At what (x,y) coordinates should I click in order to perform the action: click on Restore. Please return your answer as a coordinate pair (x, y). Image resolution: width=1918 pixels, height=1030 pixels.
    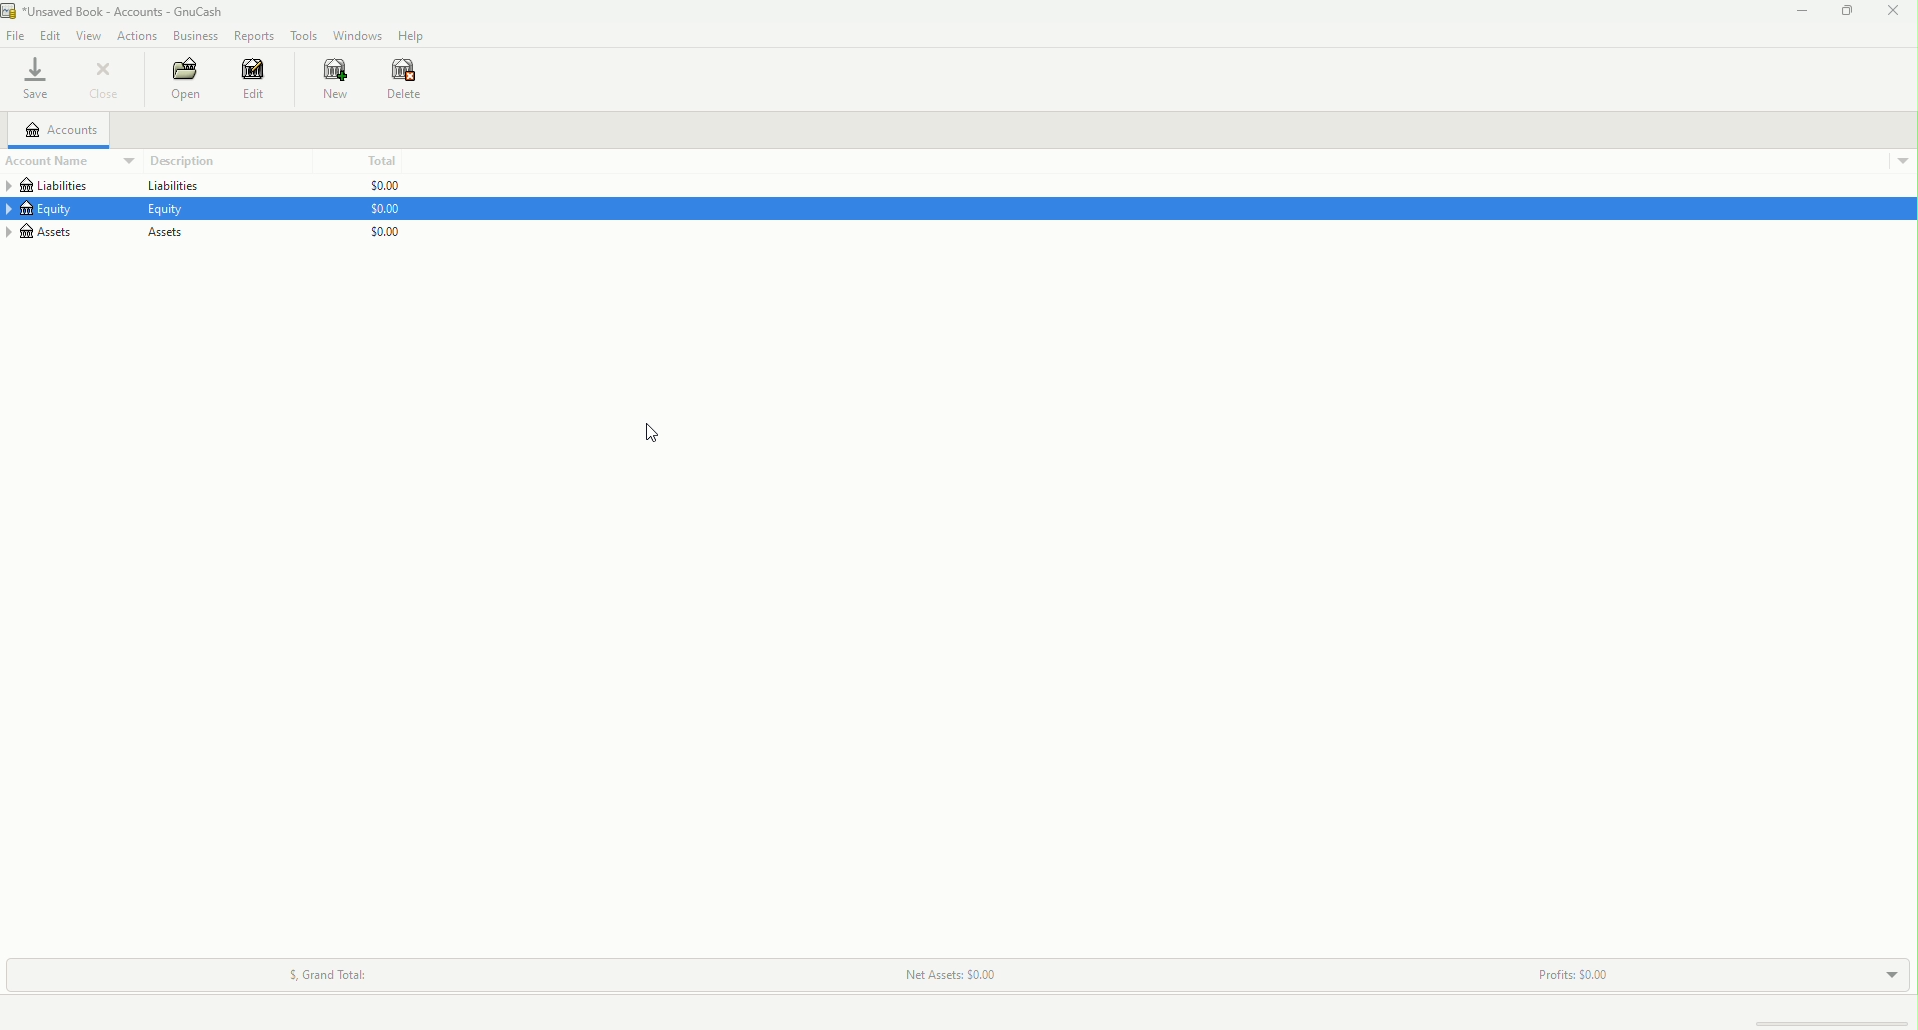
    Looking at the image, I should click on (1846, 15).